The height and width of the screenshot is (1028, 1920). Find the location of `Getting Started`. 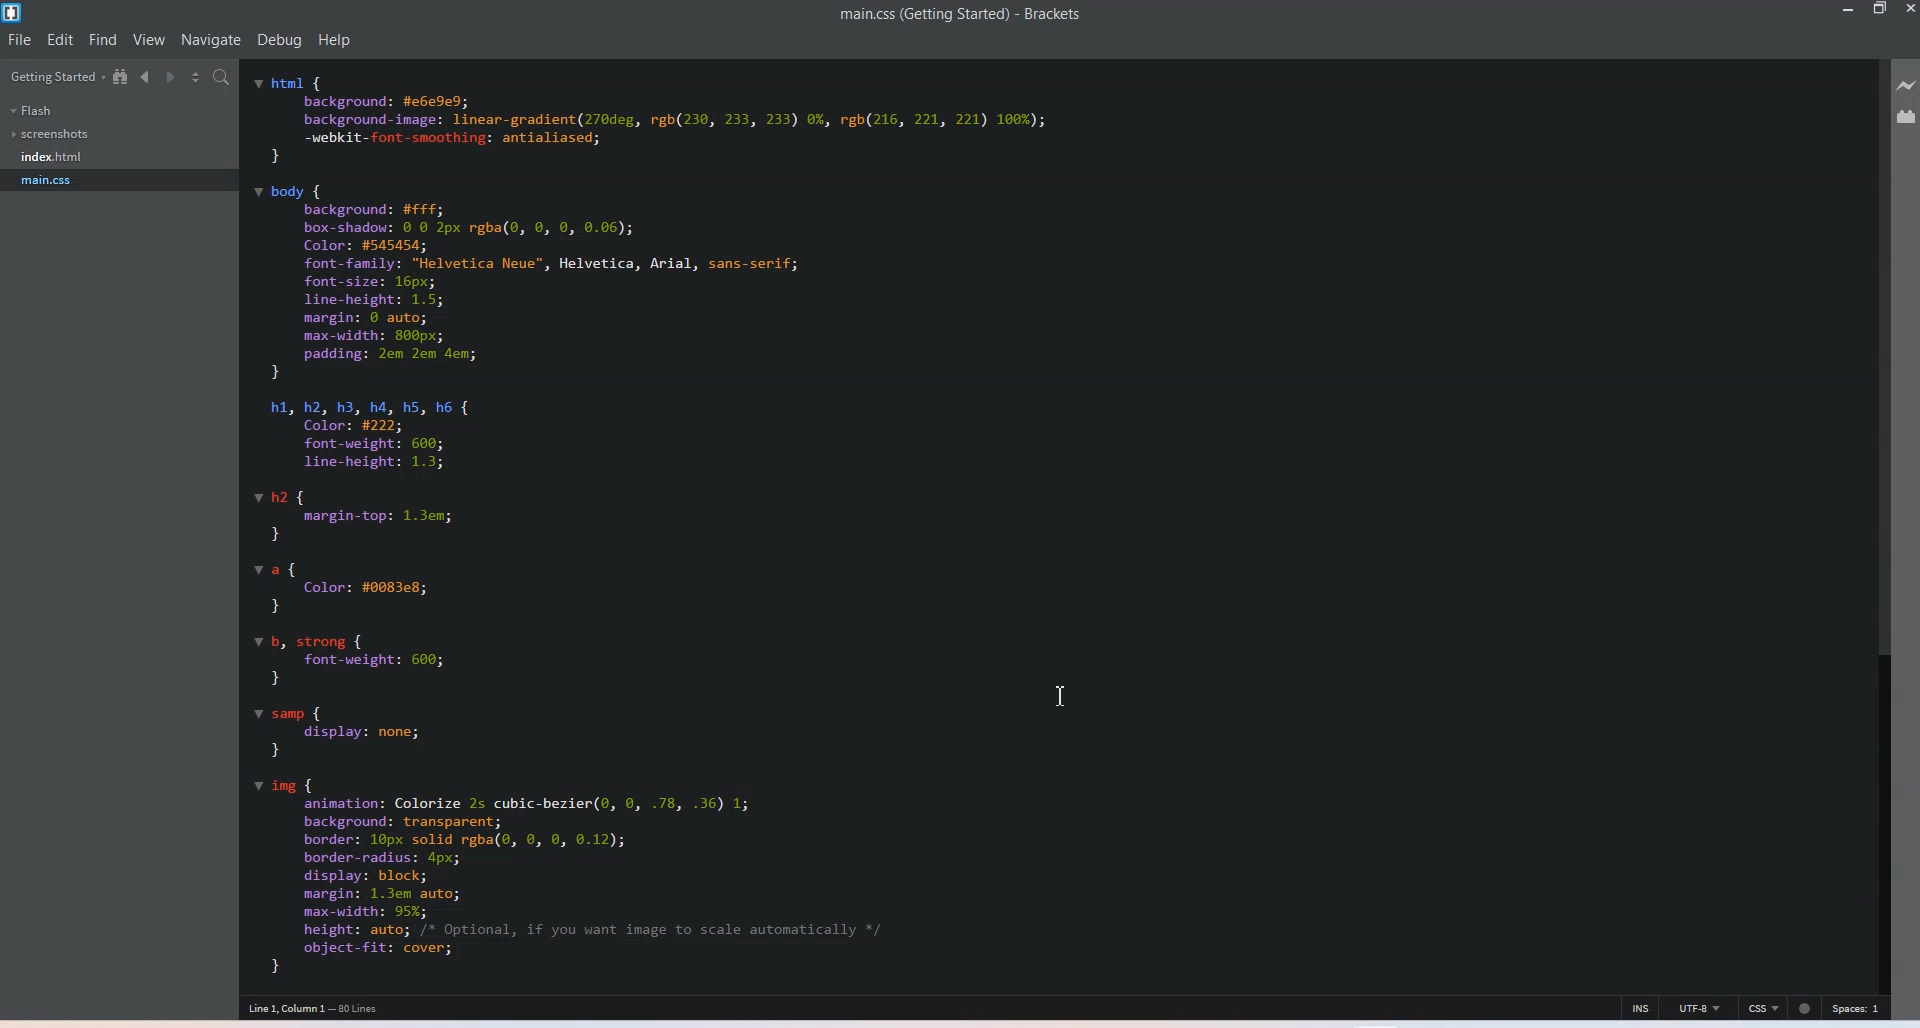

Getting Started is located at coordinates (58, 78).